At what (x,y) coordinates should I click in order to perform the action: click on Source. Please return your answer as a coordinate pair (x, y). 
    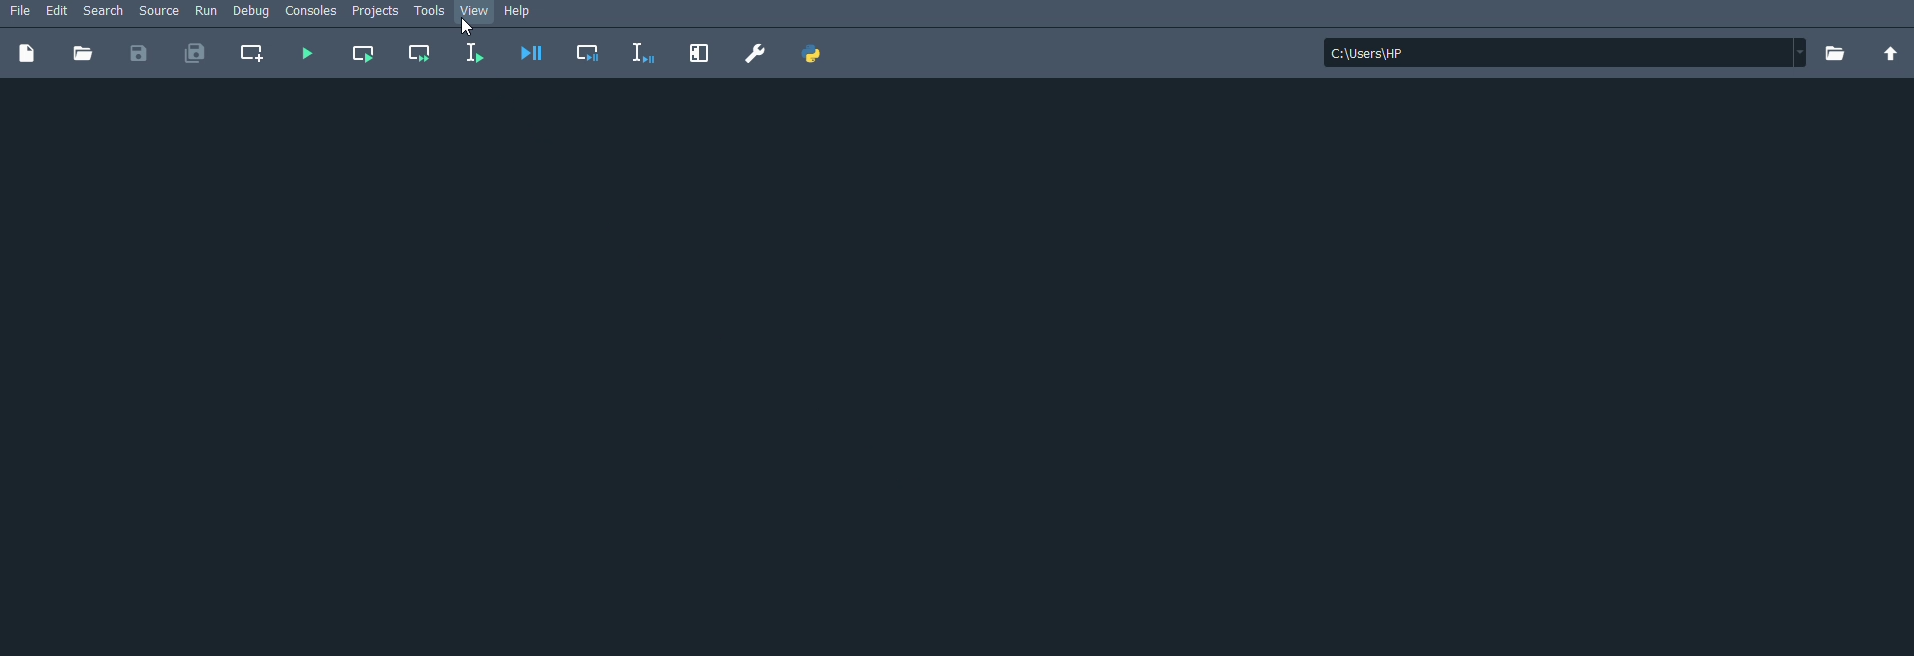
    Looking at the image, I should click on (160, 12).